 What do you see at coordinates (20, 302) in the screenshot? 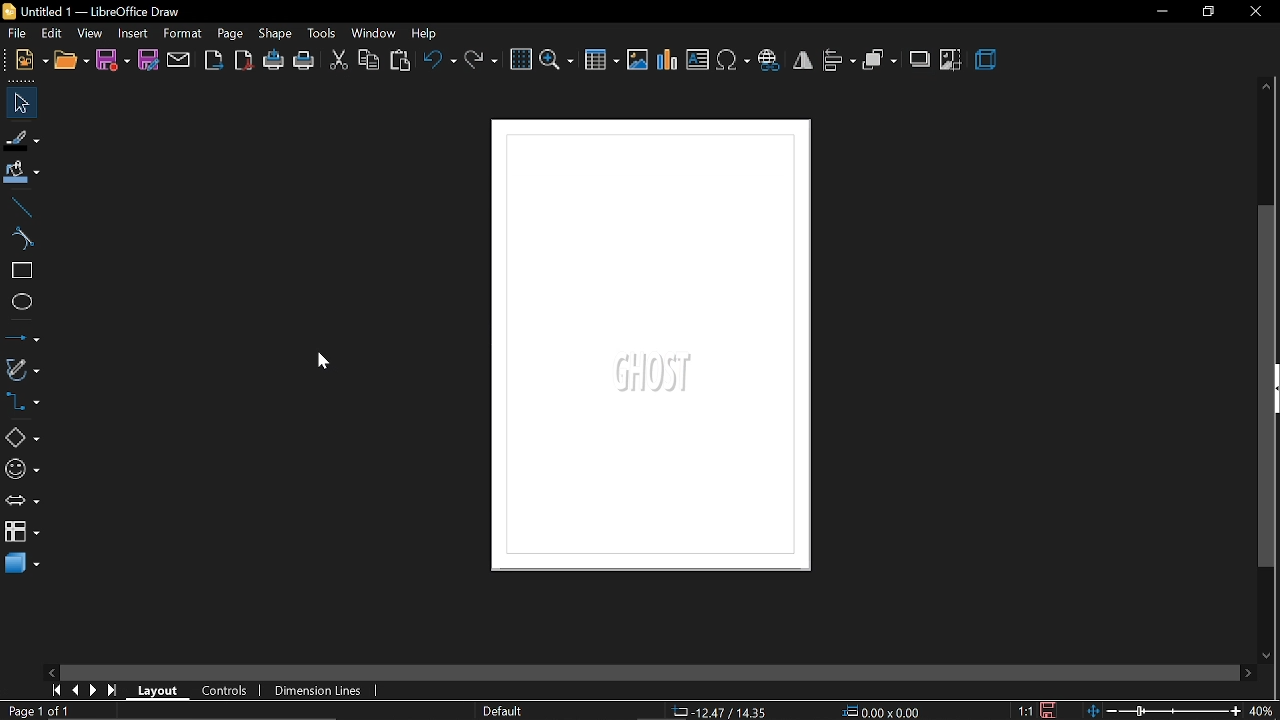
I see `ellipse` at bounding box center [20, 302].